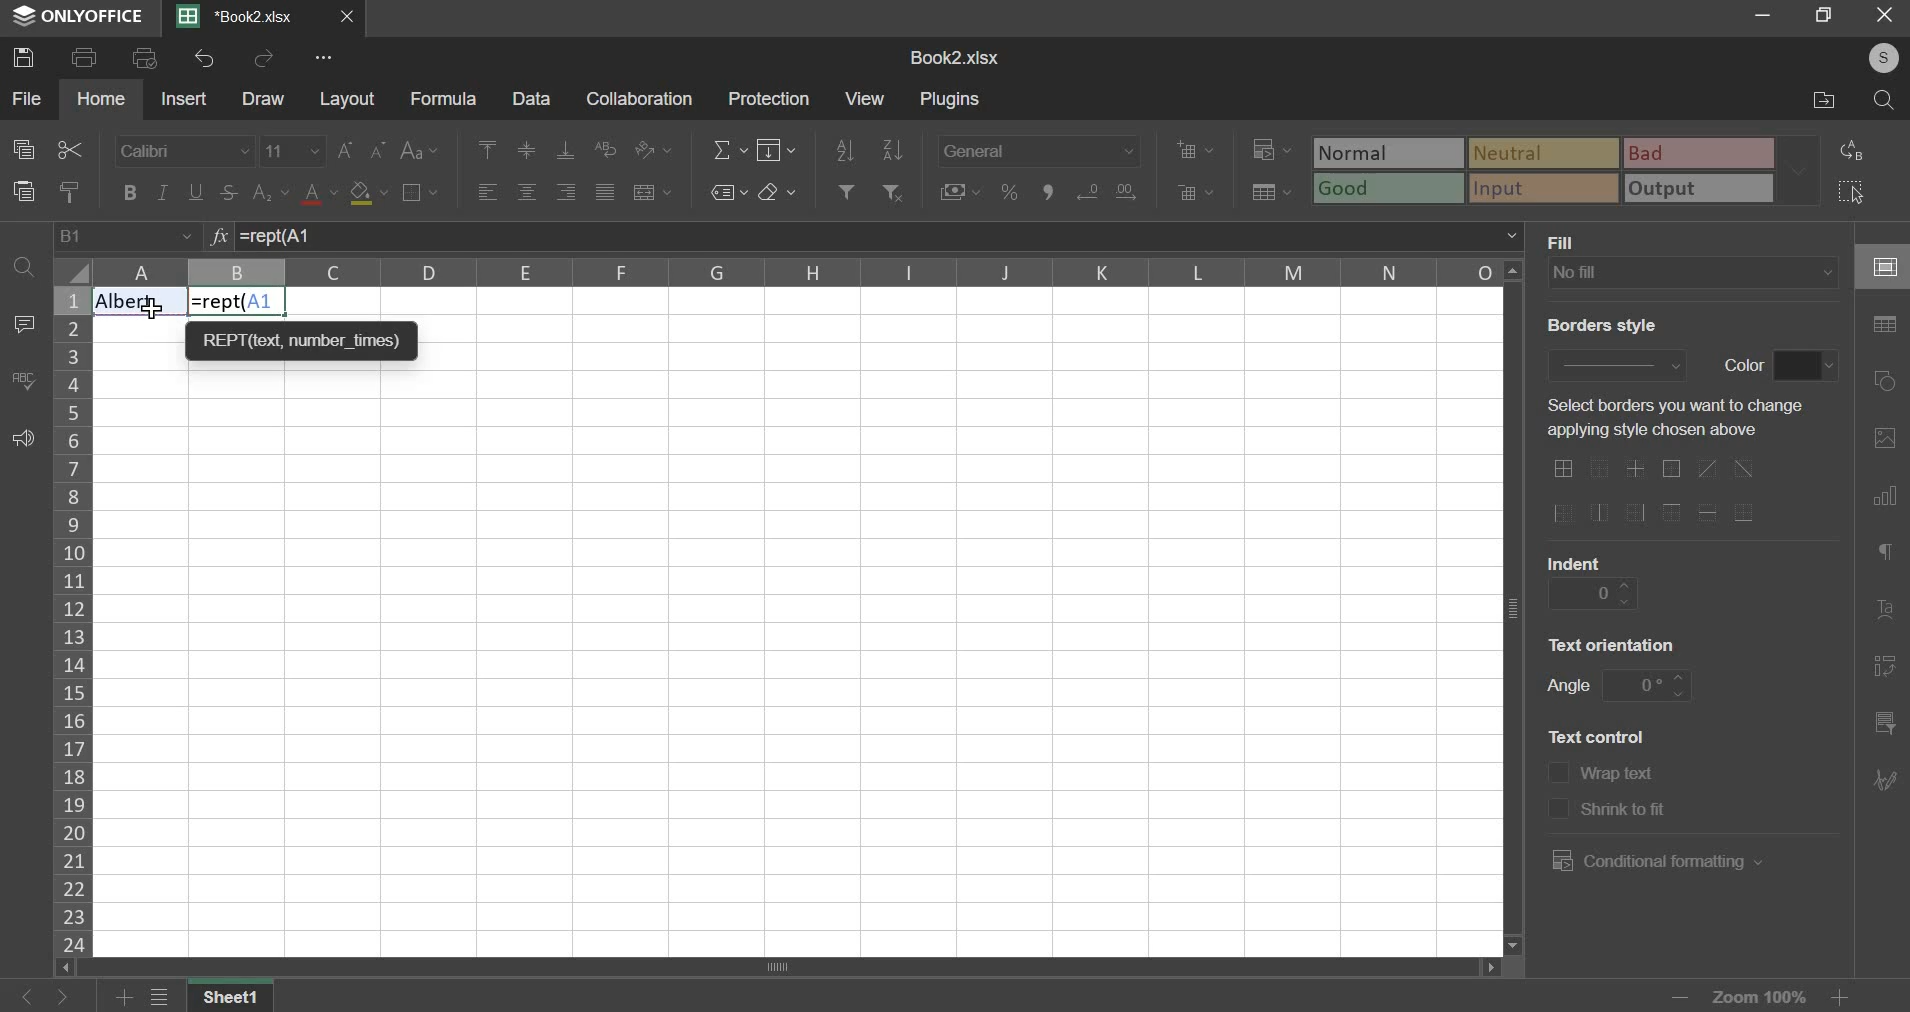  What do you see at coordinates (730, 151) in the screenshot?
I see `sum` at bounding box center [730, 151].